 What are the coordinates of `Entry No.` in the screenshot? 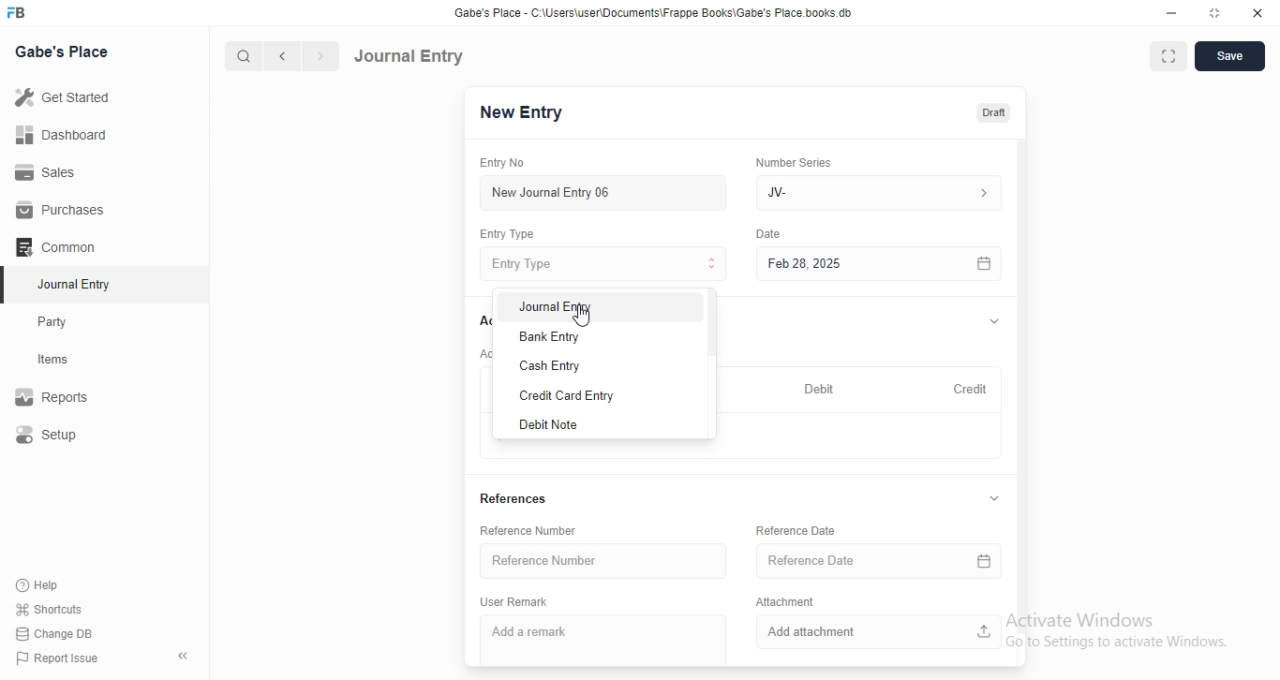 It's located at (508, 163).